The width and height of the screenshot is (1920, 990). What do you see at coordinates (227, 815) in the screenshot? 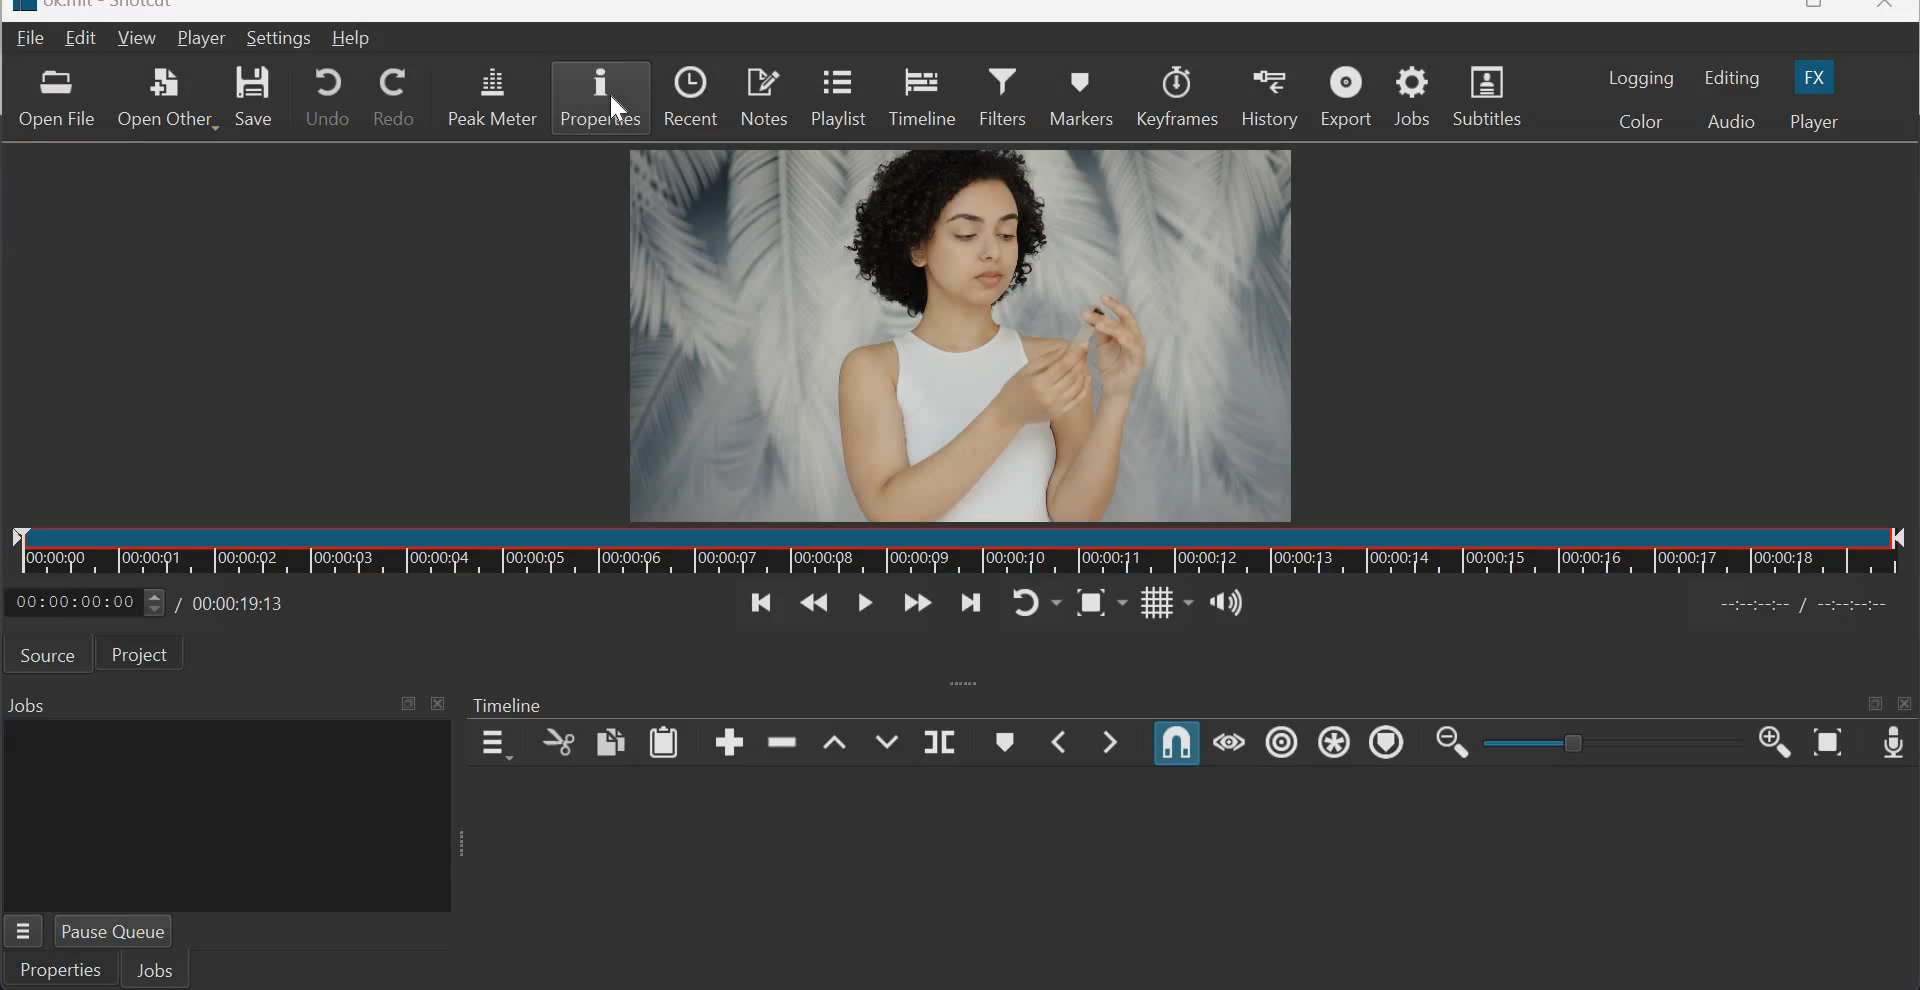
I see `jobs panel` at bounding box center [227, 815].